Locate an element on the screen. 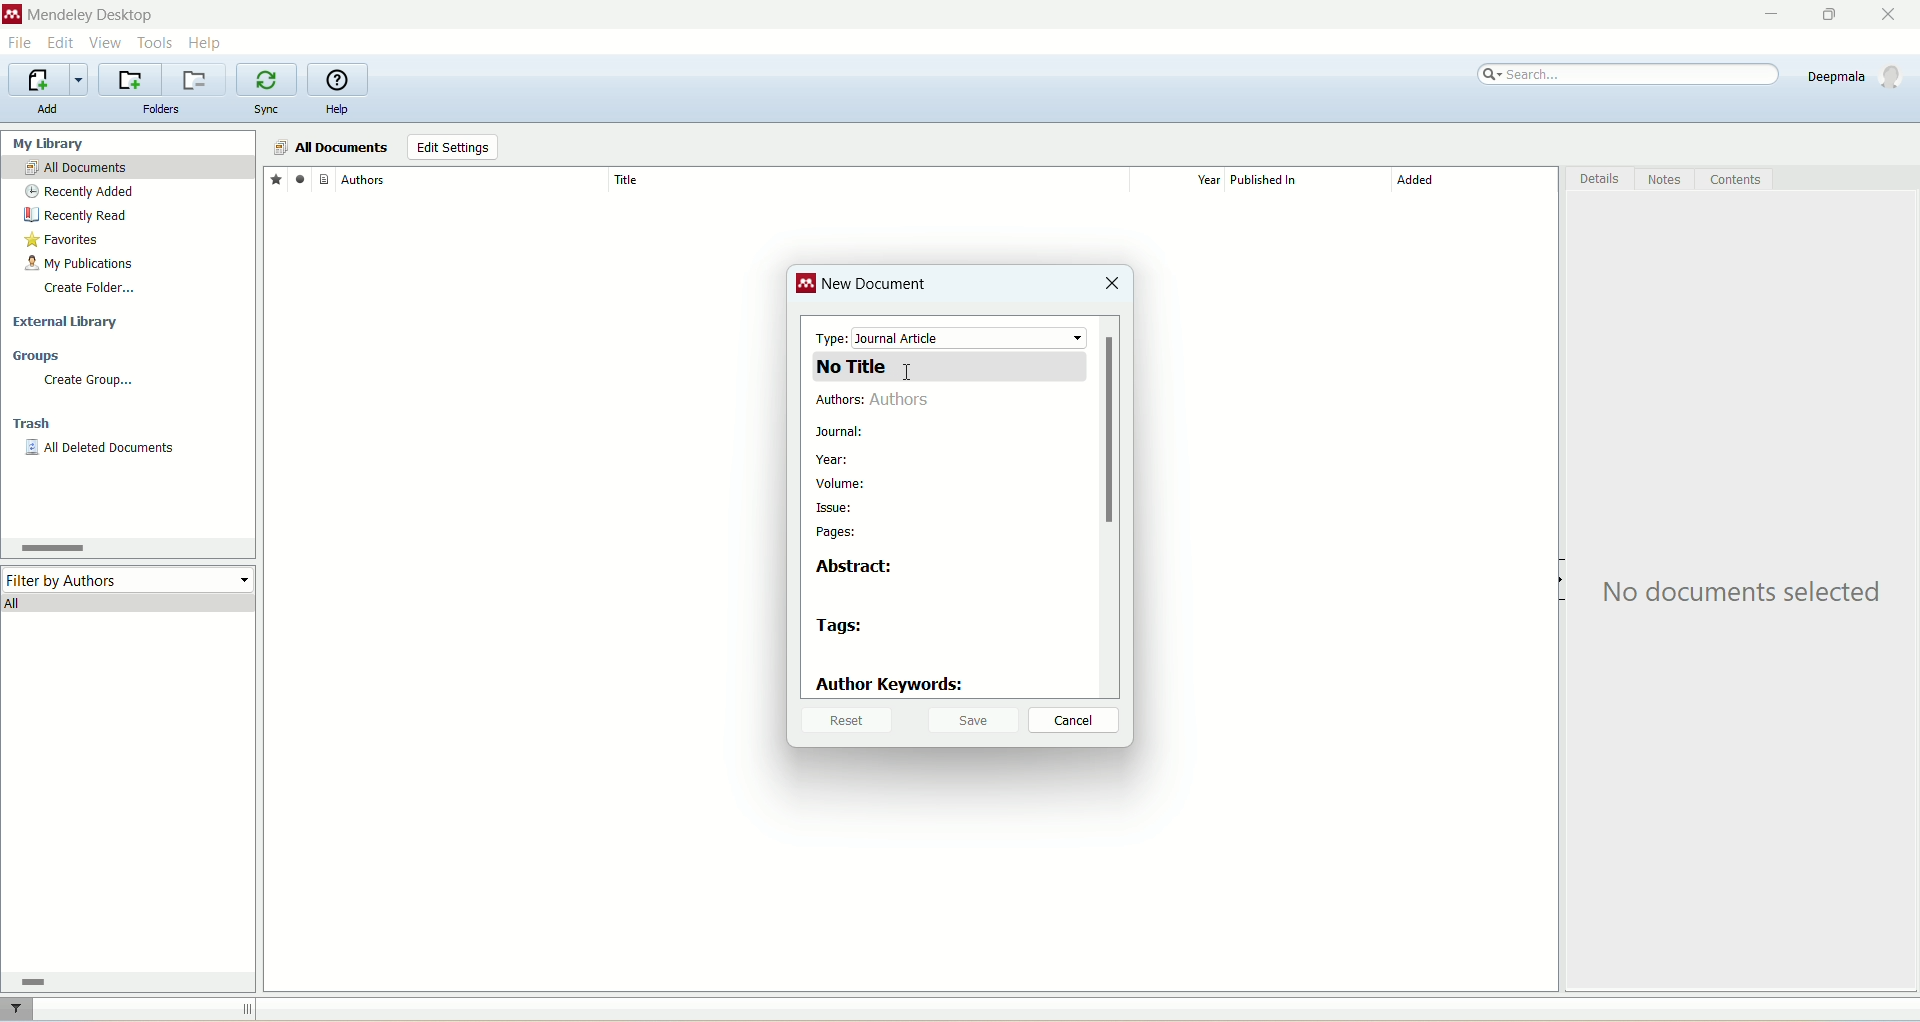 The width and height of the screenshot is (1920, 1022). cursor is located at coordinates (908, 374).